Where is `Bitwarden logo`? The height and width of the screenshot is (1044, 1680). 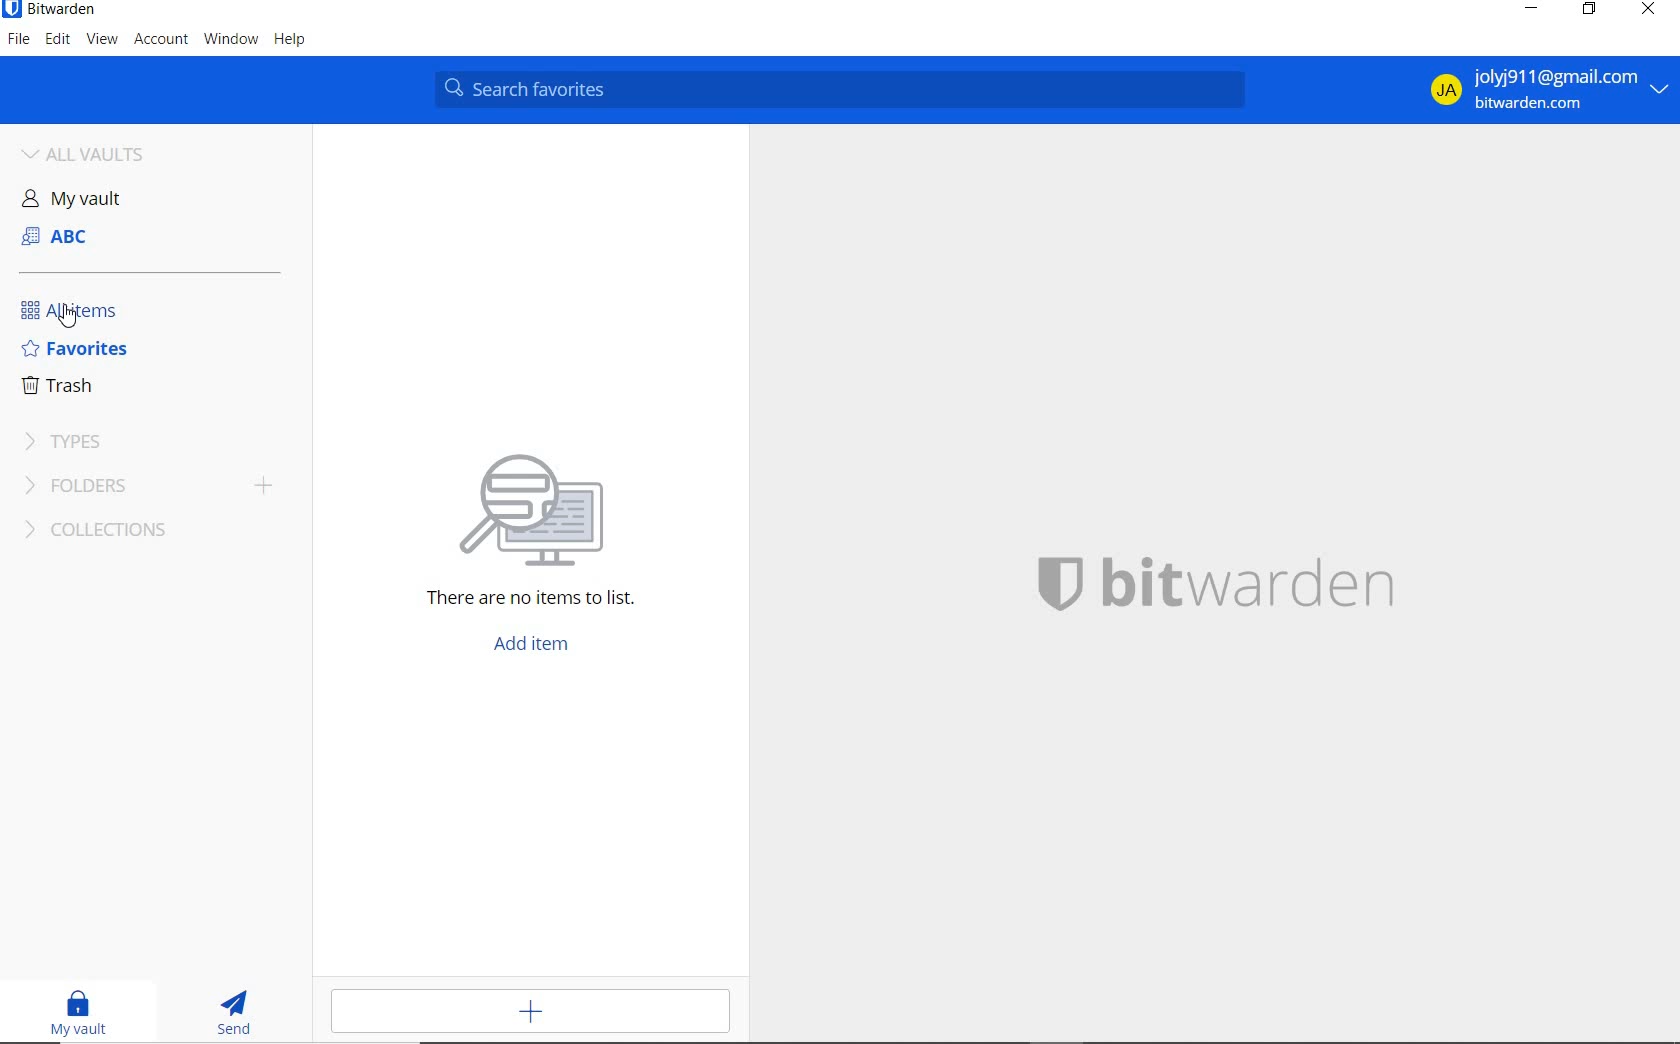
Bitwarden logo is located at coordinates (1057, 581).